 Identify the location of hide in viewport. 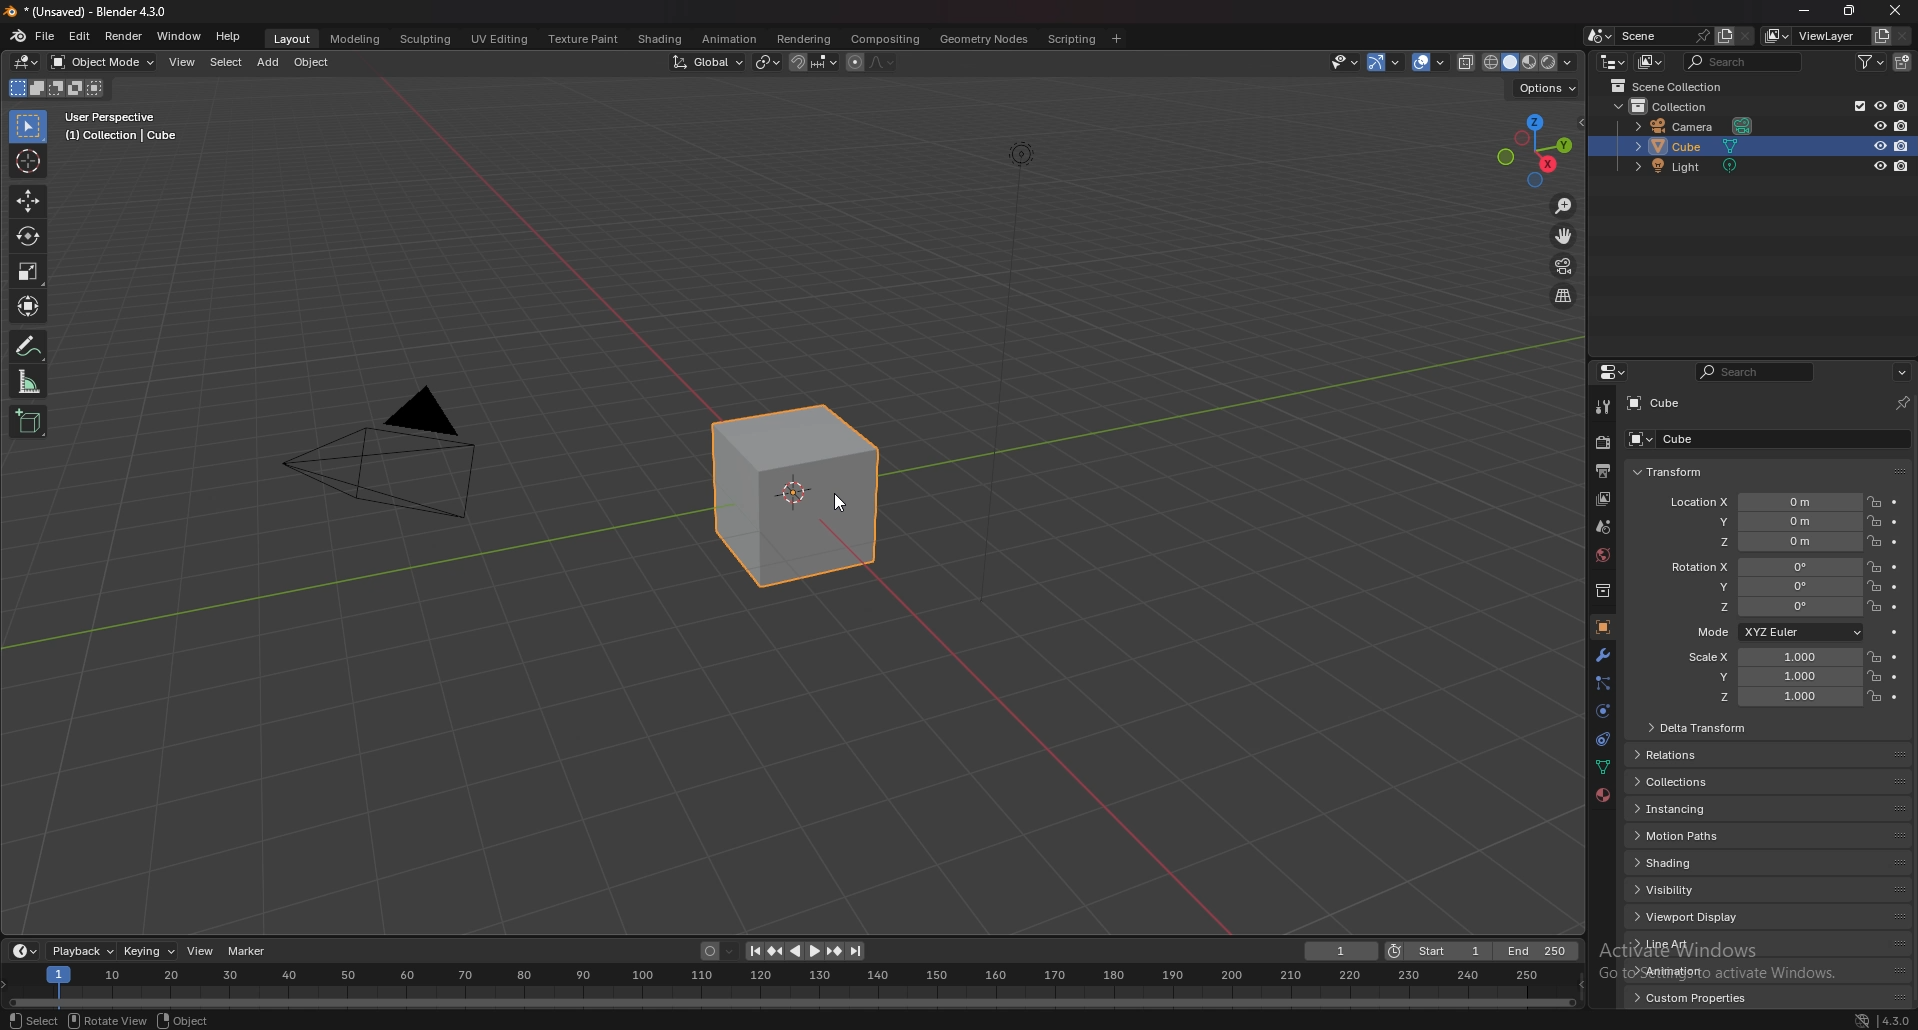
(1879, 165).